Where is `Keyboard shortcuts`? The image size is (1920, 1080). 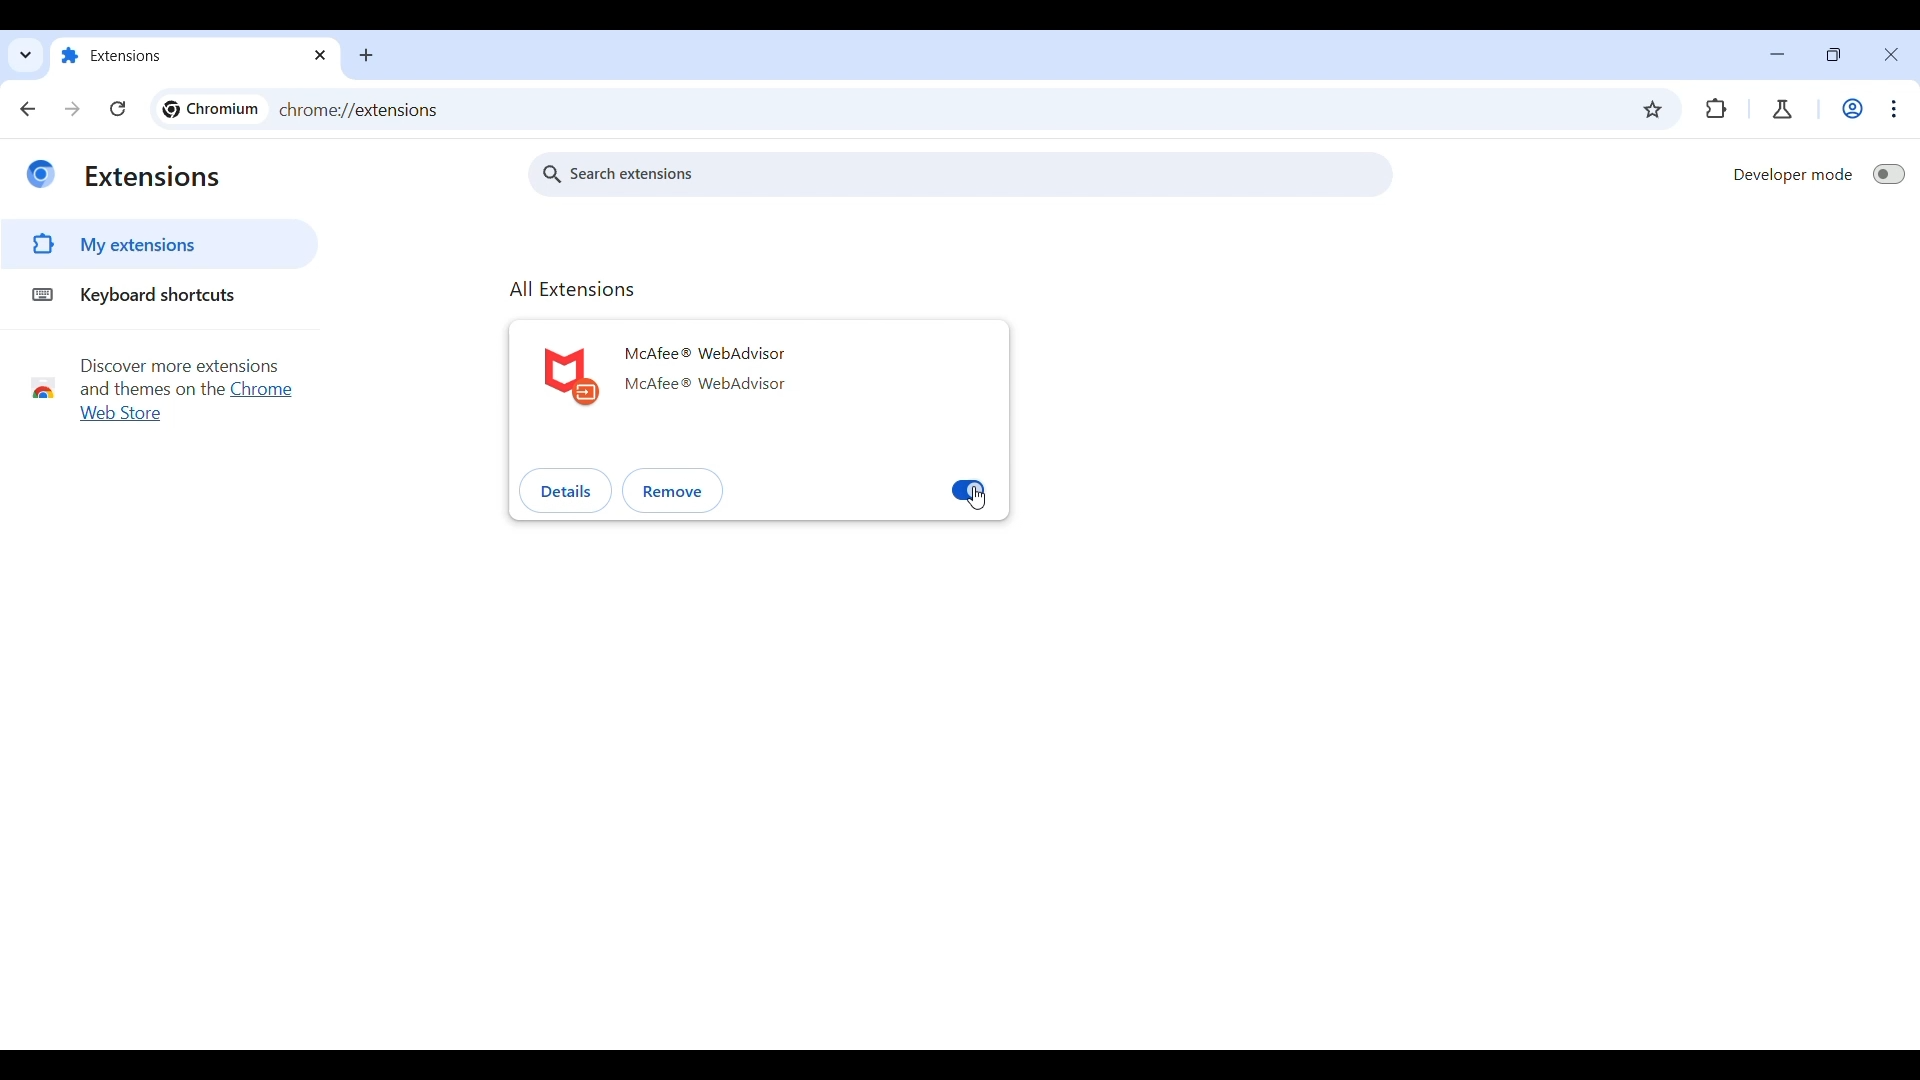
Keyboard shortcuts is located at coordinates (139, 295).